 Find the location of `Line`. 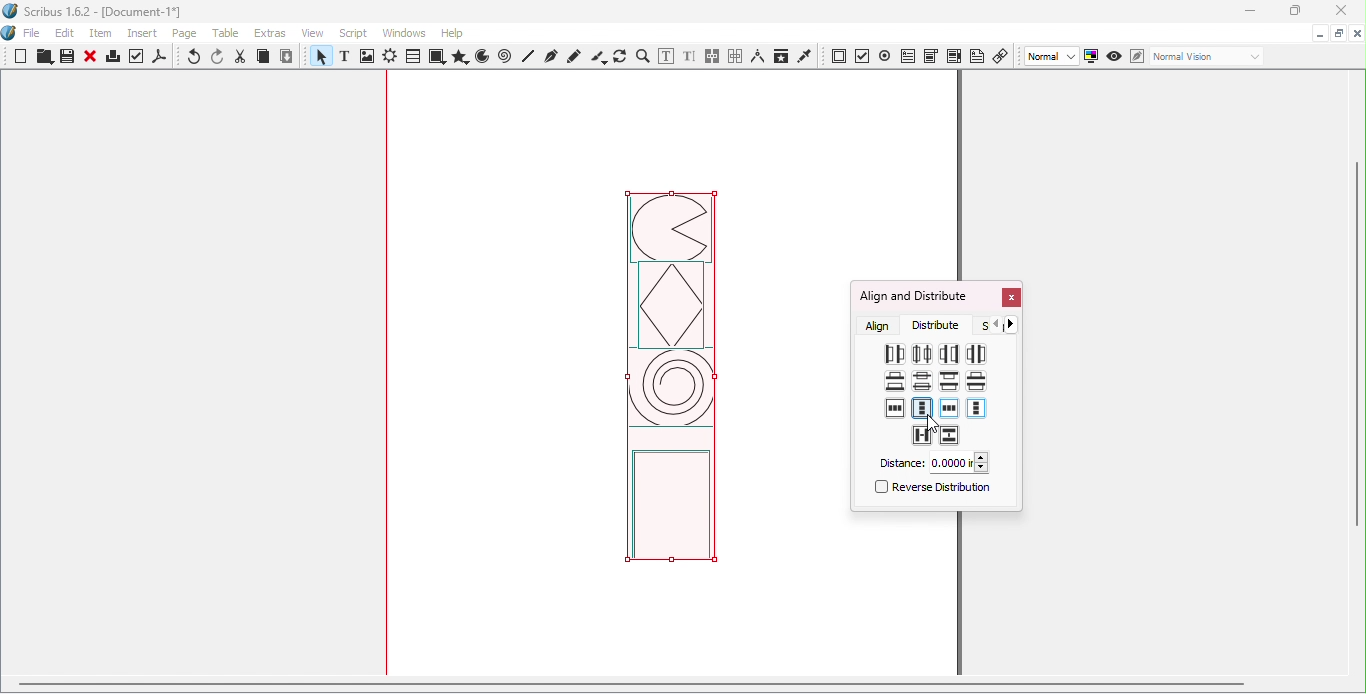

Line is located at coordinates (529, 56).